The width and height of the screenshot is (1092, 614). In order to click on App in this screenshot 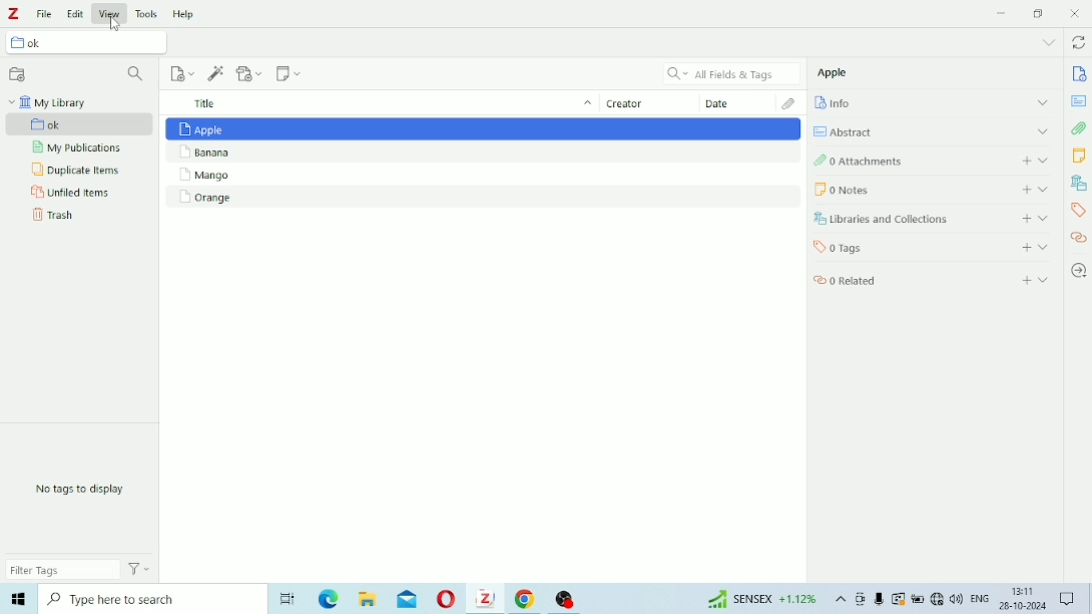, I will do `click(569, 596)`.